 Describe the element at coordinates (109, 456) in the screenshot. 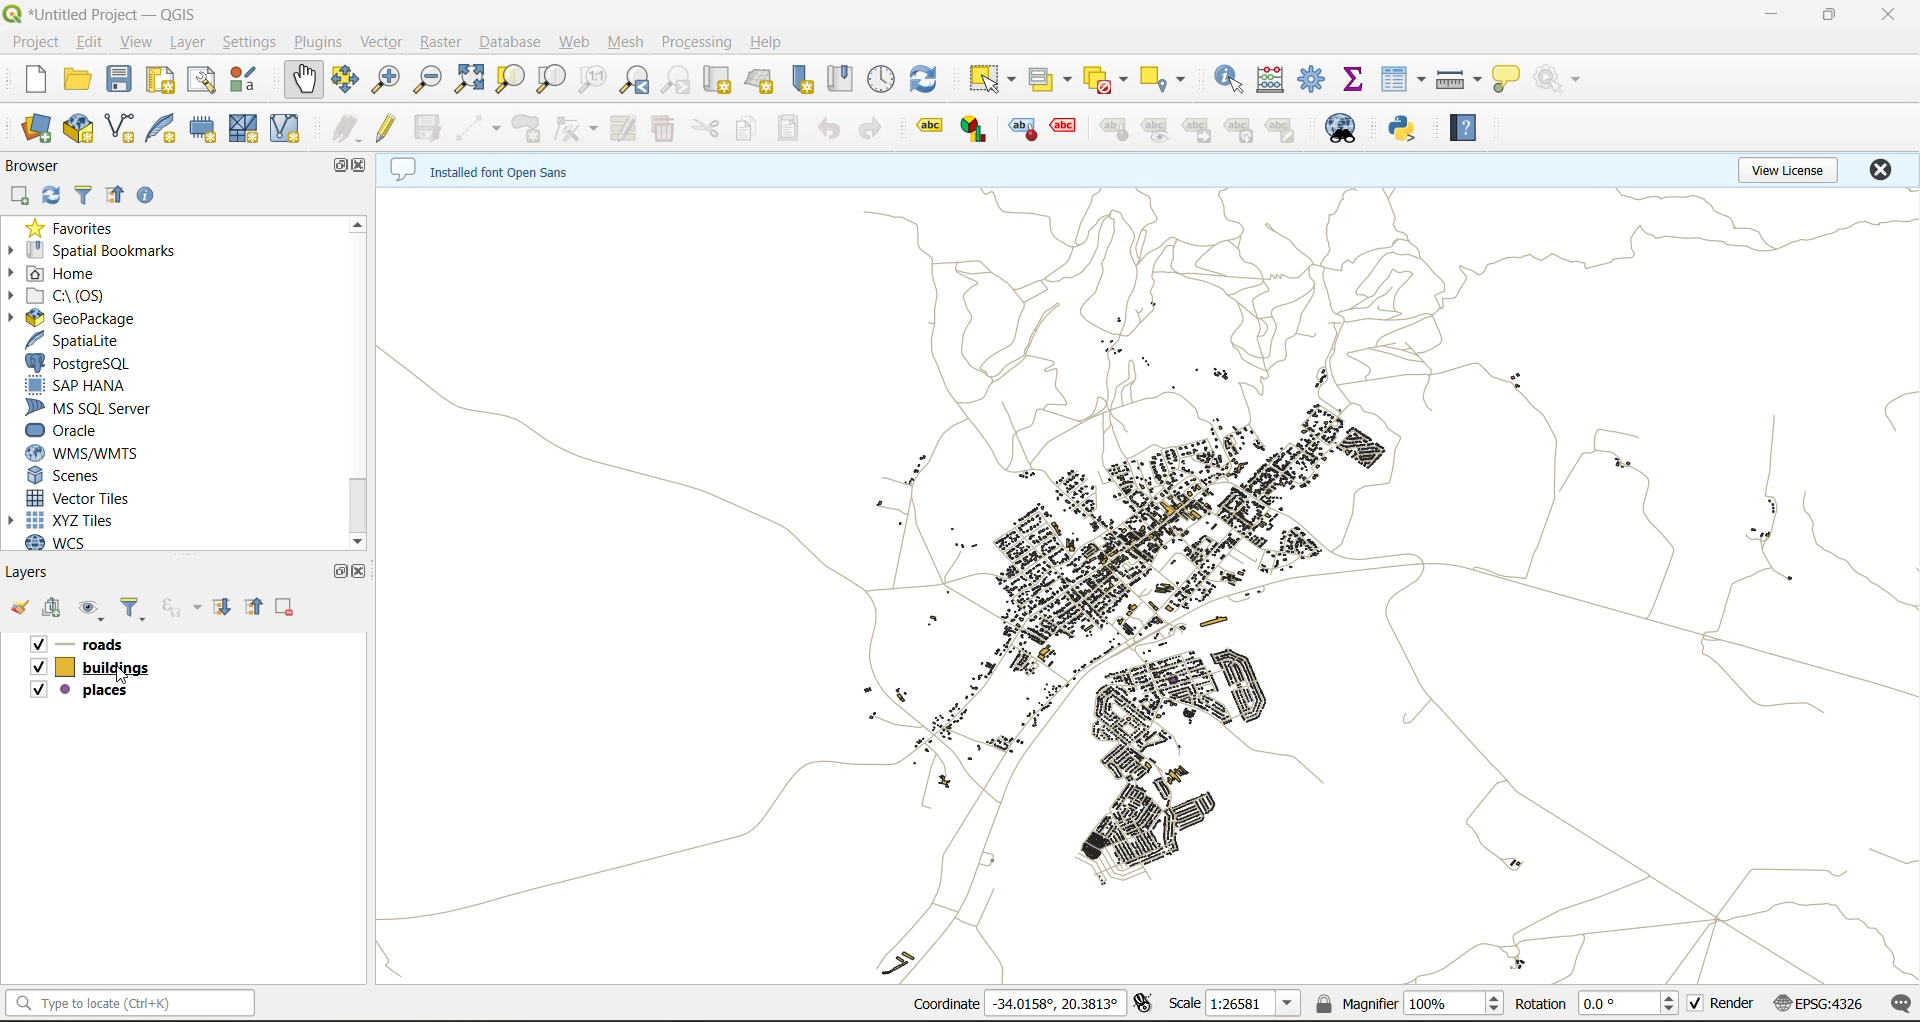

I see `wms` at that location.